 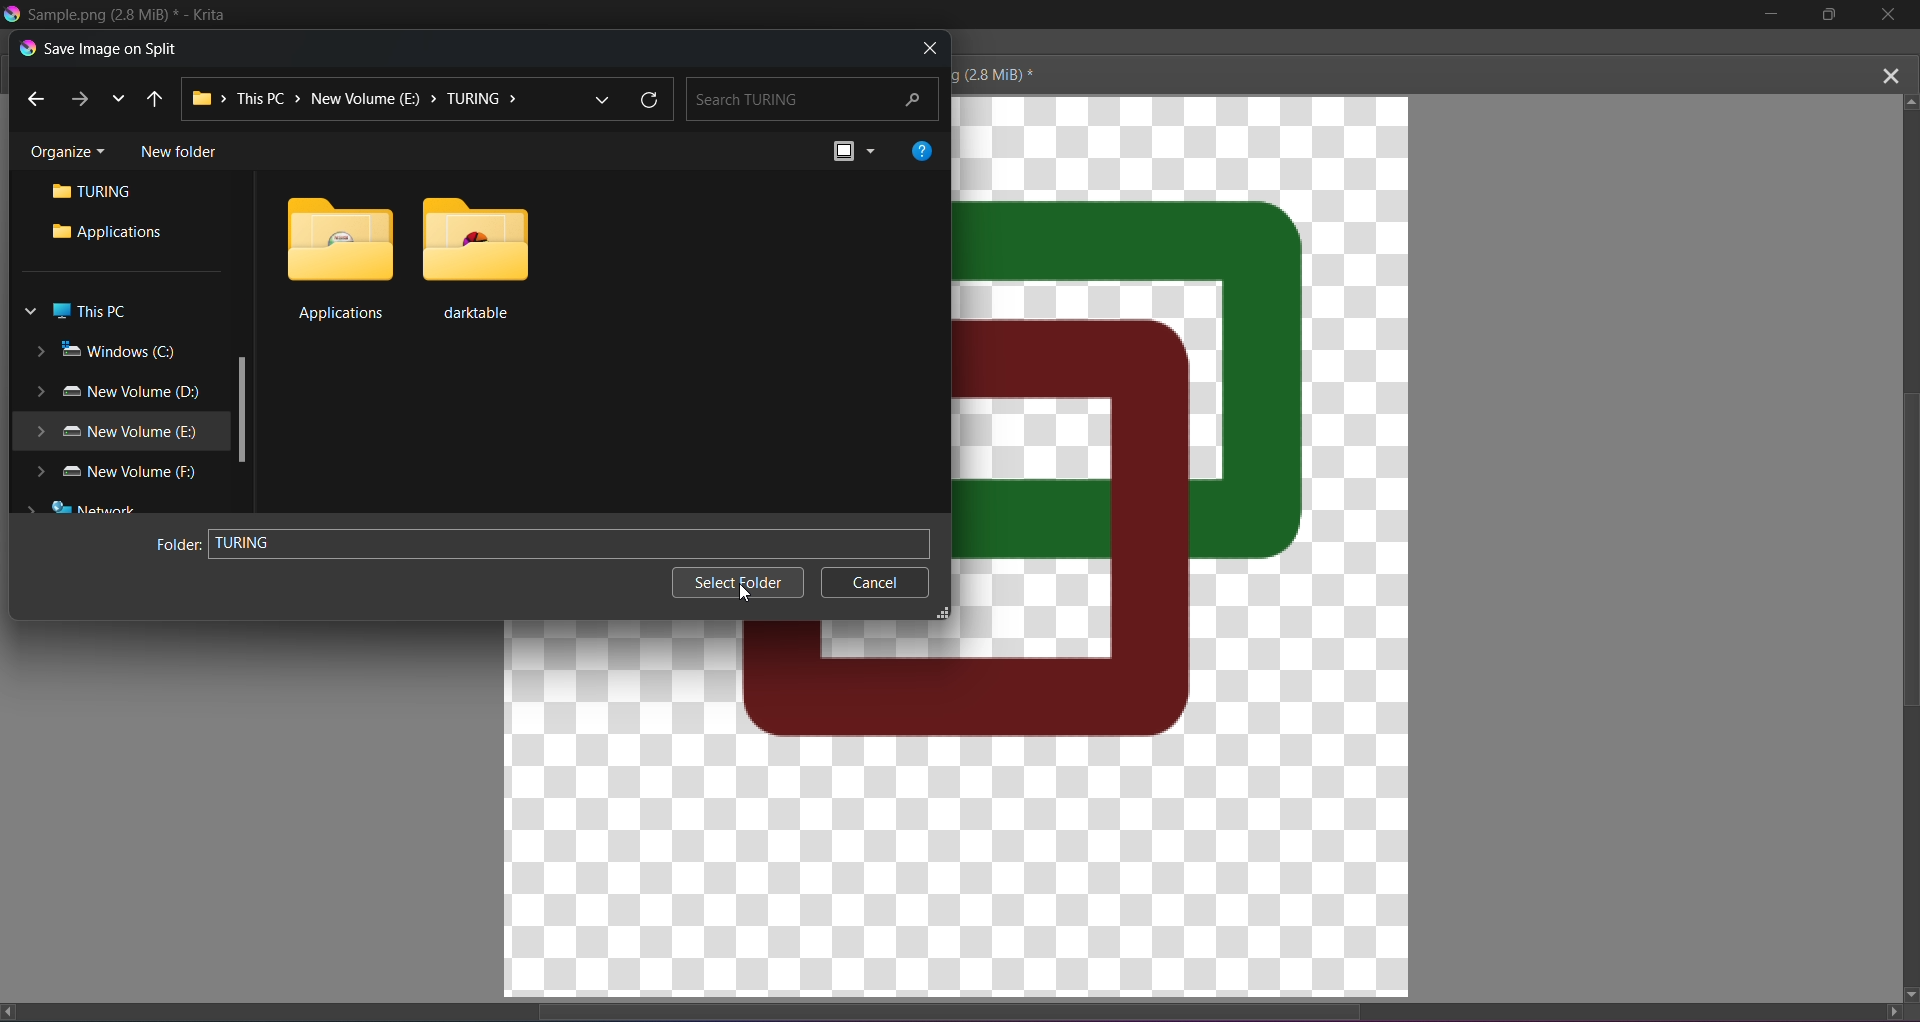 I want to click on Search New Volume (E), so click(x=815, y=97).